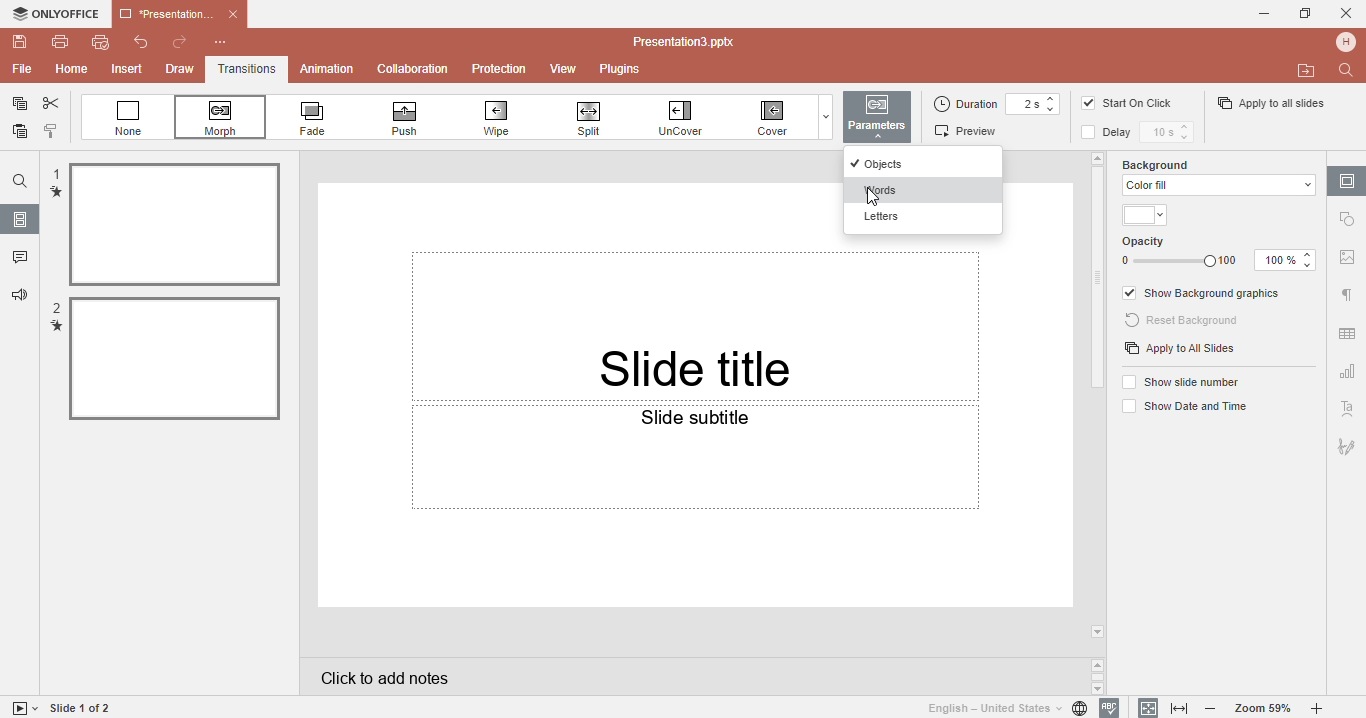 Image resolution: width=1366 pixels, height=718 pixels. Describe the element at coordinates (1181, 709) in the screenshot. I see `Fit to width` at that location.